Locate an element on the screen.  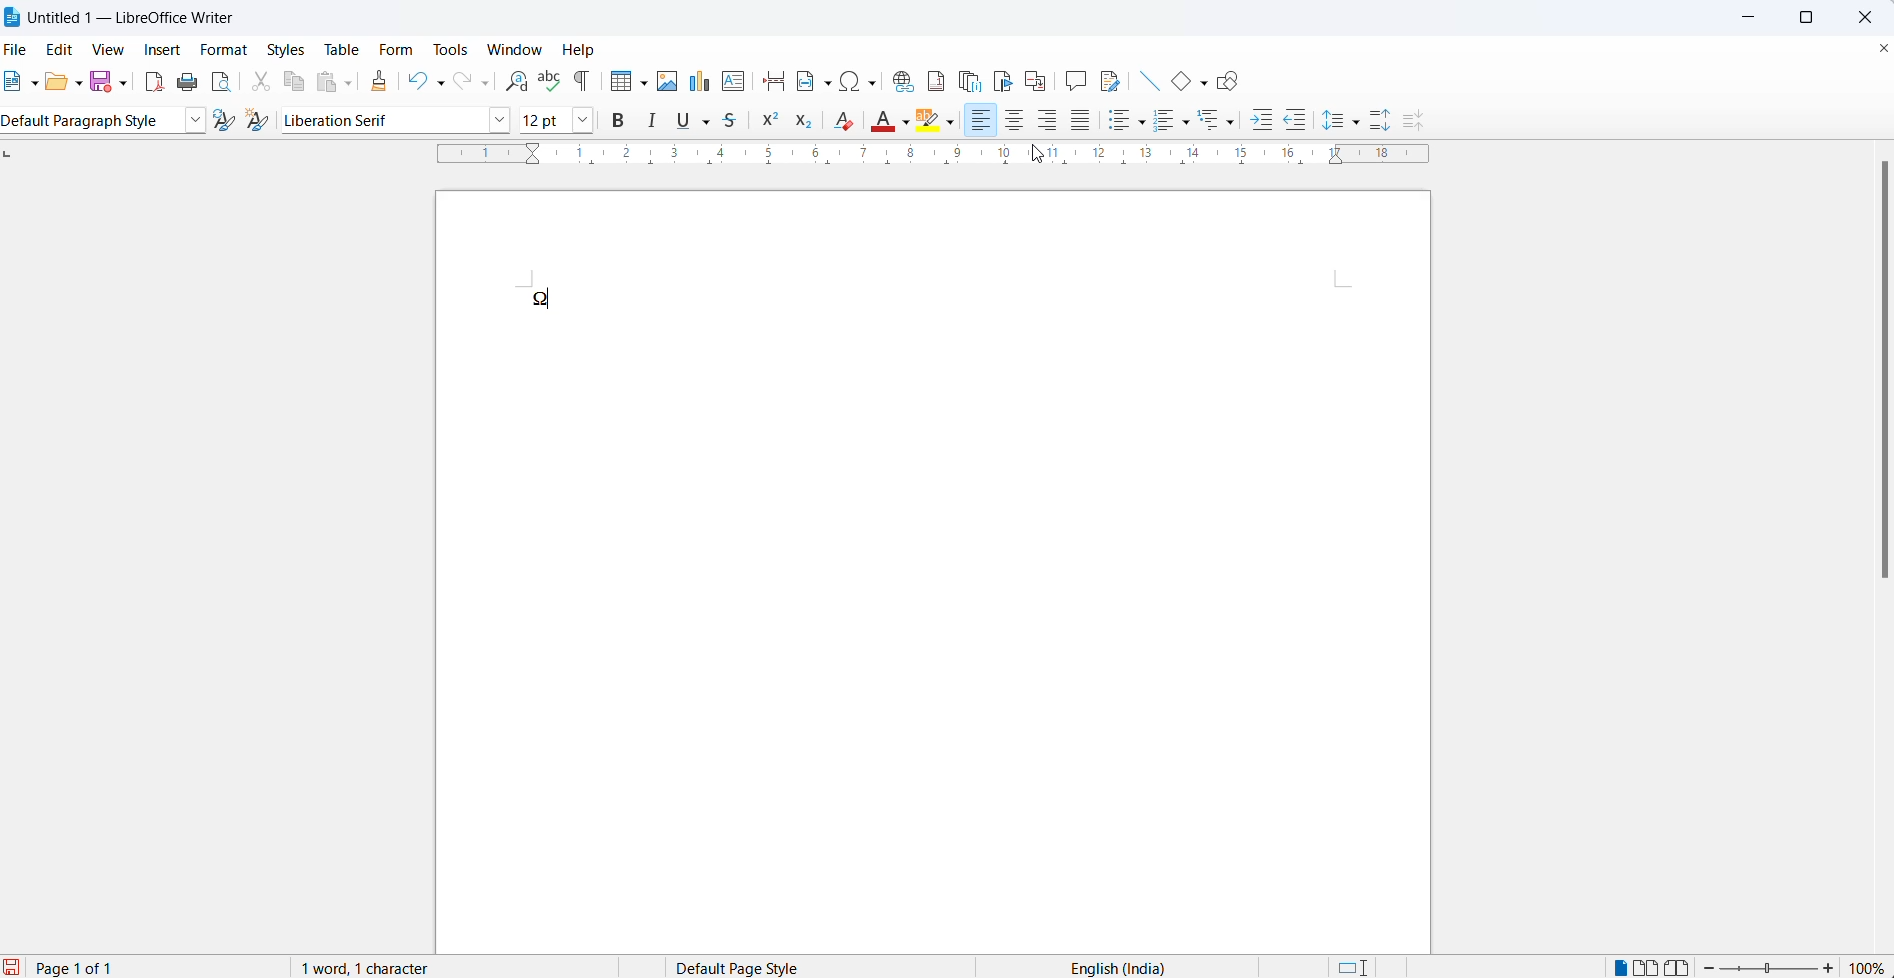
bold is located at coordinates (622, 120).